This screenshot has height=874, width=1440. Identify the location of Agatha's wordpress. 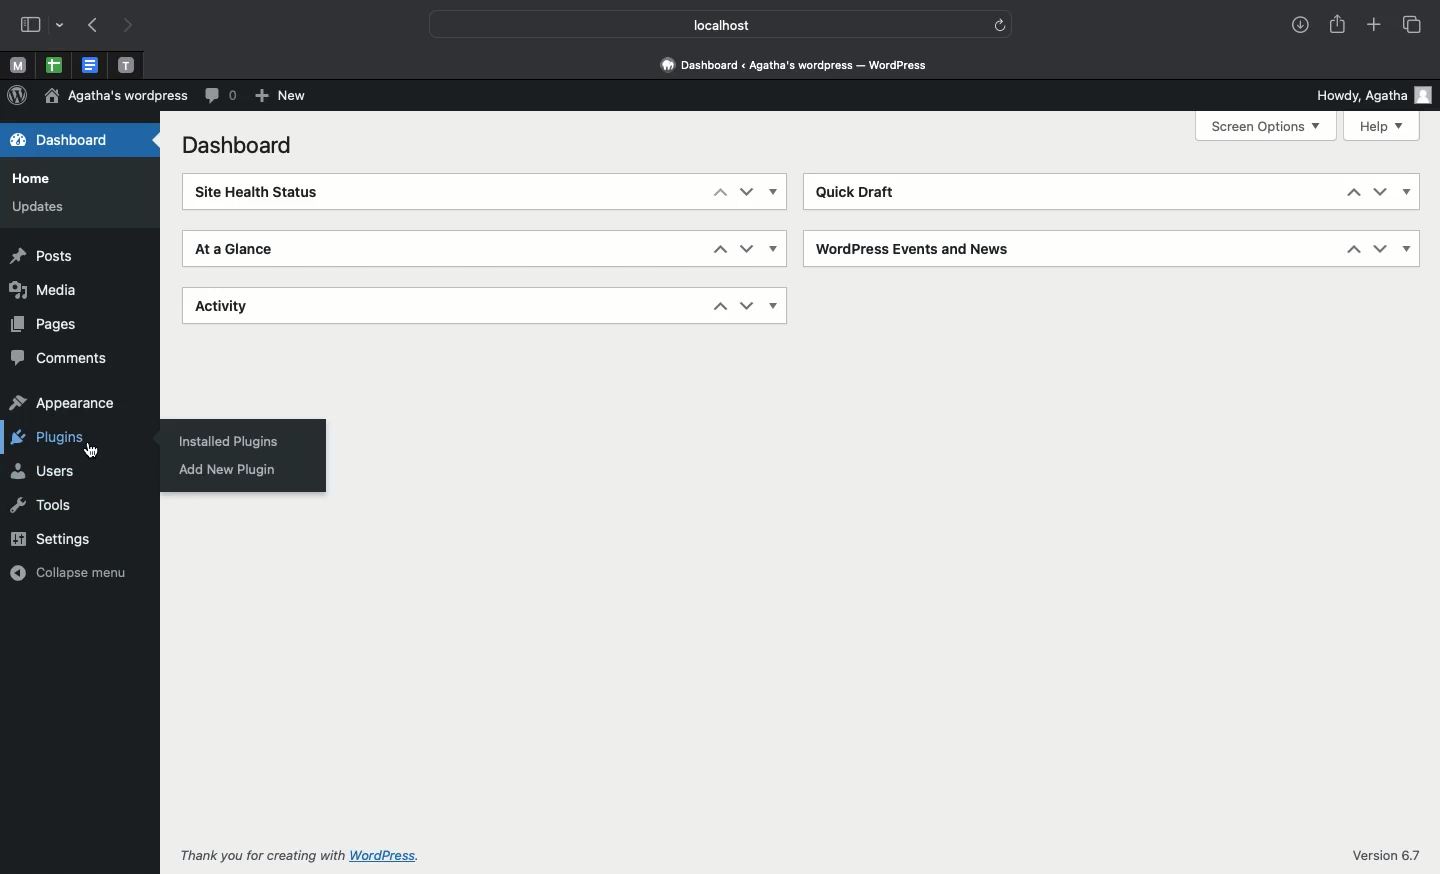
(118, 99).